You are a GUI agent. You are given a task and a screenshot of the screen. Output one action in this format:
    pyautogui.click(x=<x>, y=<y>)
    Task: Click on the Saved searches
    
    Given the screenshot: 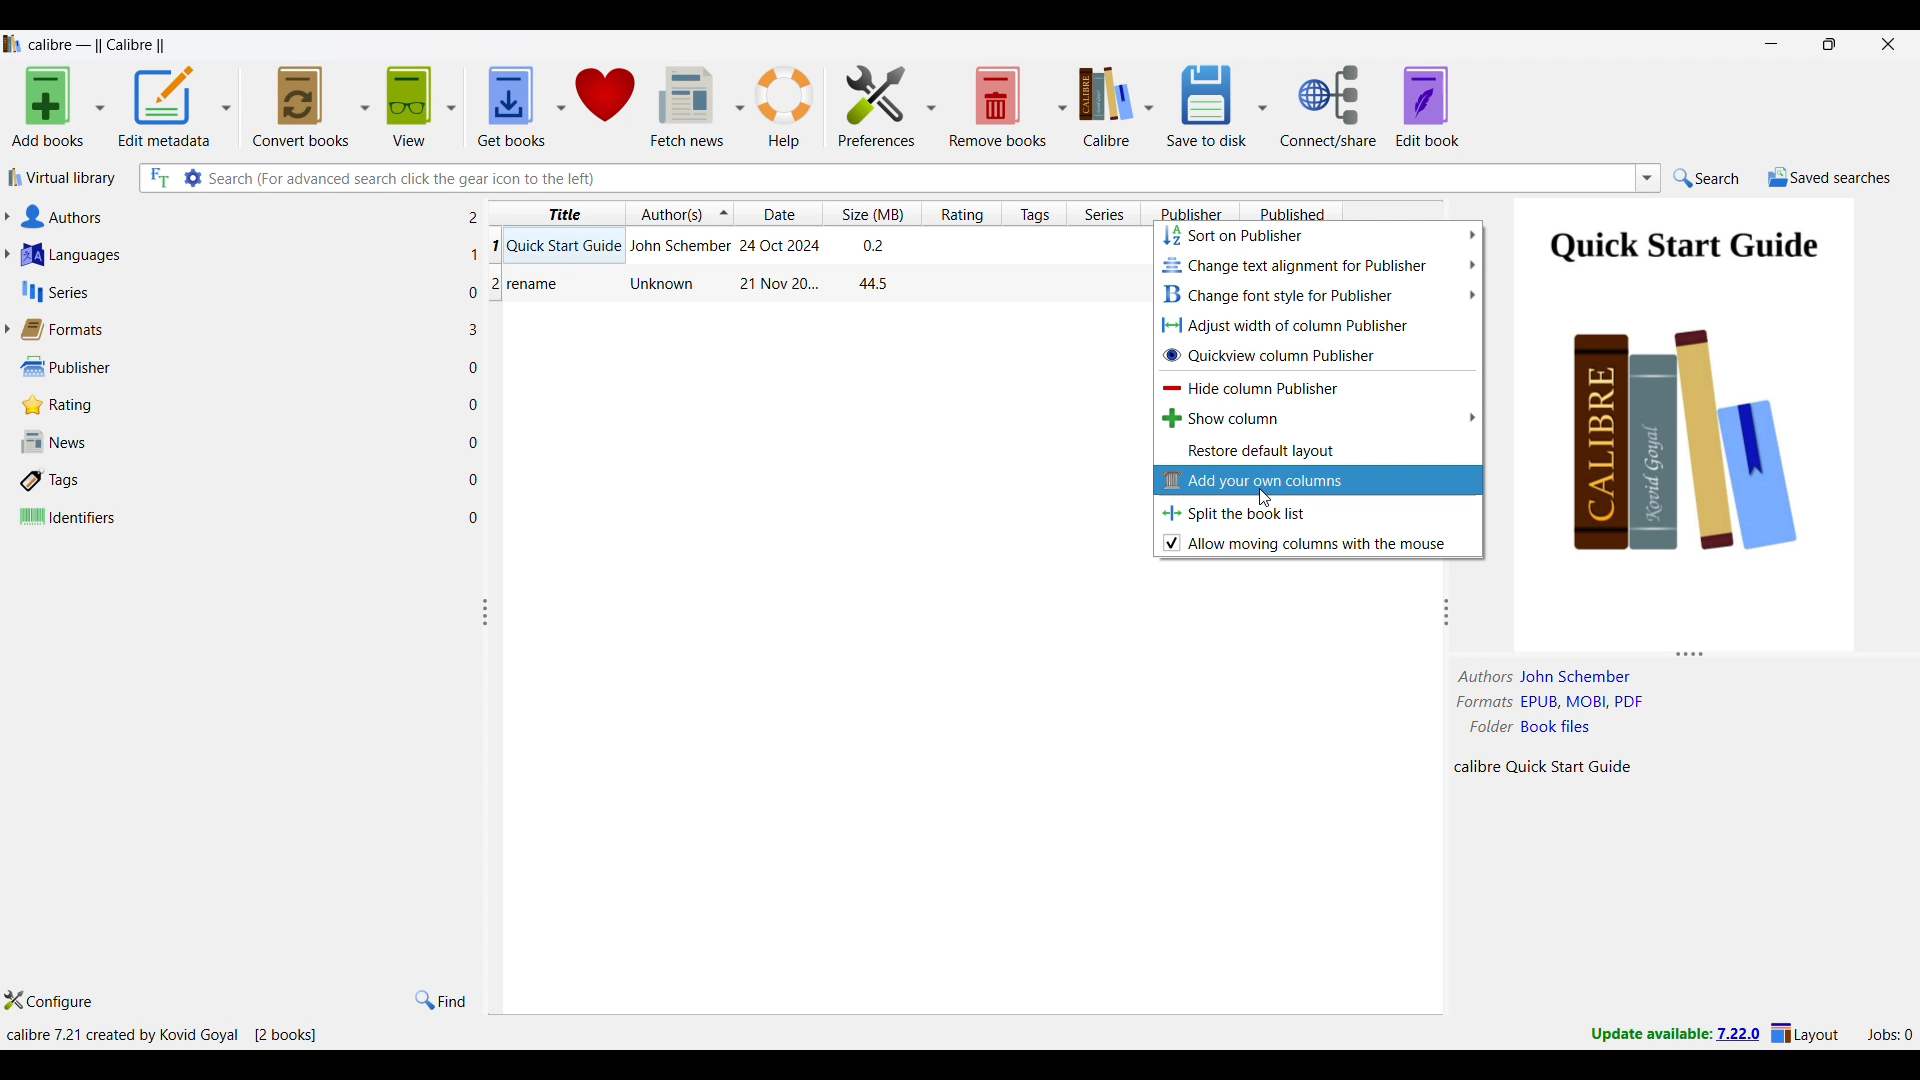 What is the action you would take?
    pyautogui.click(x=1829, y=177)
    